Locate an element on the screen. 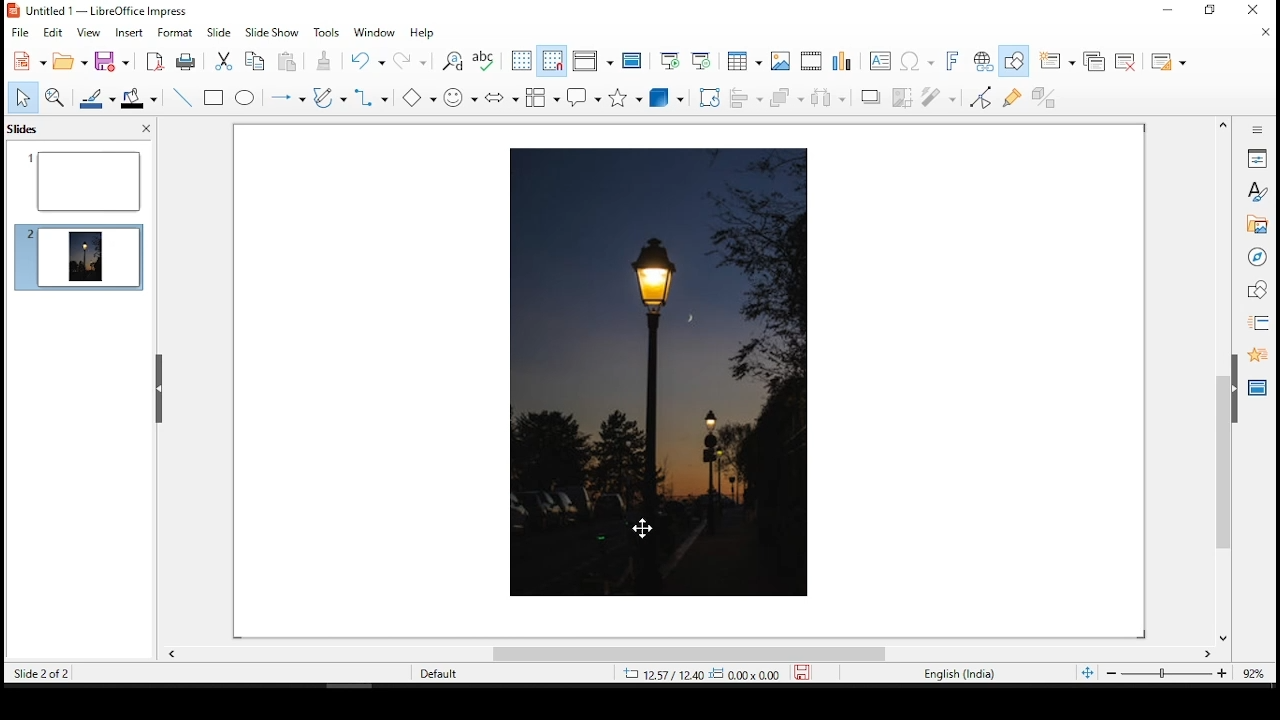 This screenshot has width=1280, height=720. select tool is located at coordinates (24, 97).